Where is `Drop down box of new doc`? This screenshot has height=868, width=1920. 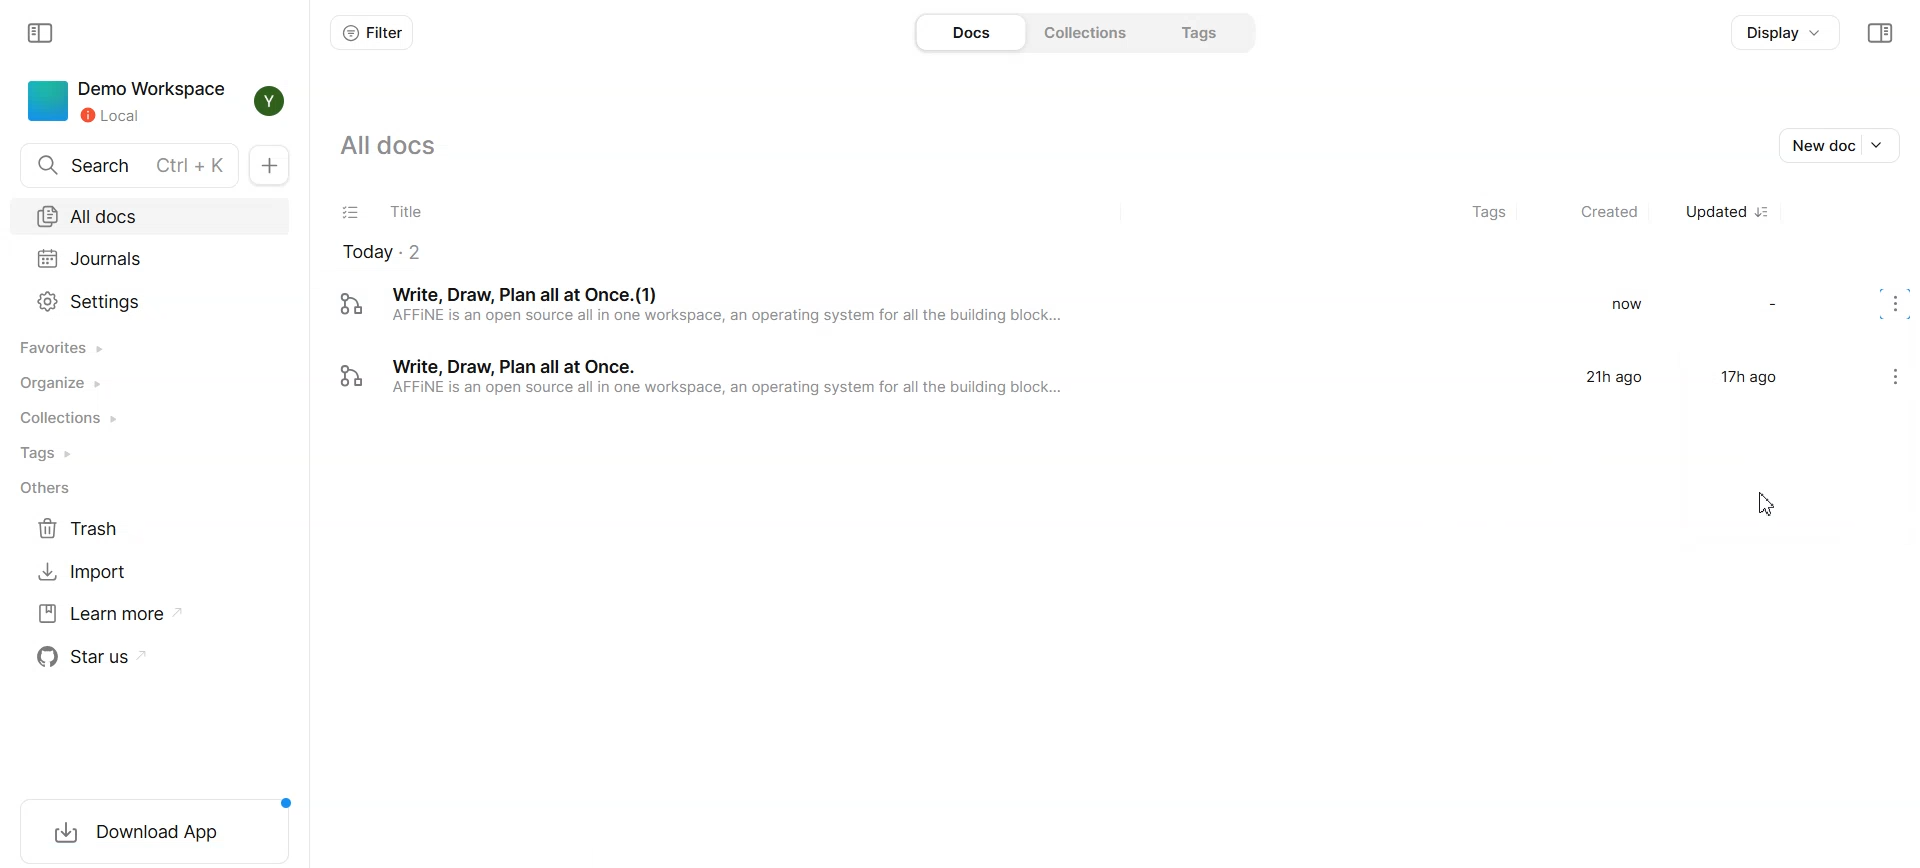
Drop down box of new doc is located at coordinates (1885, 145).